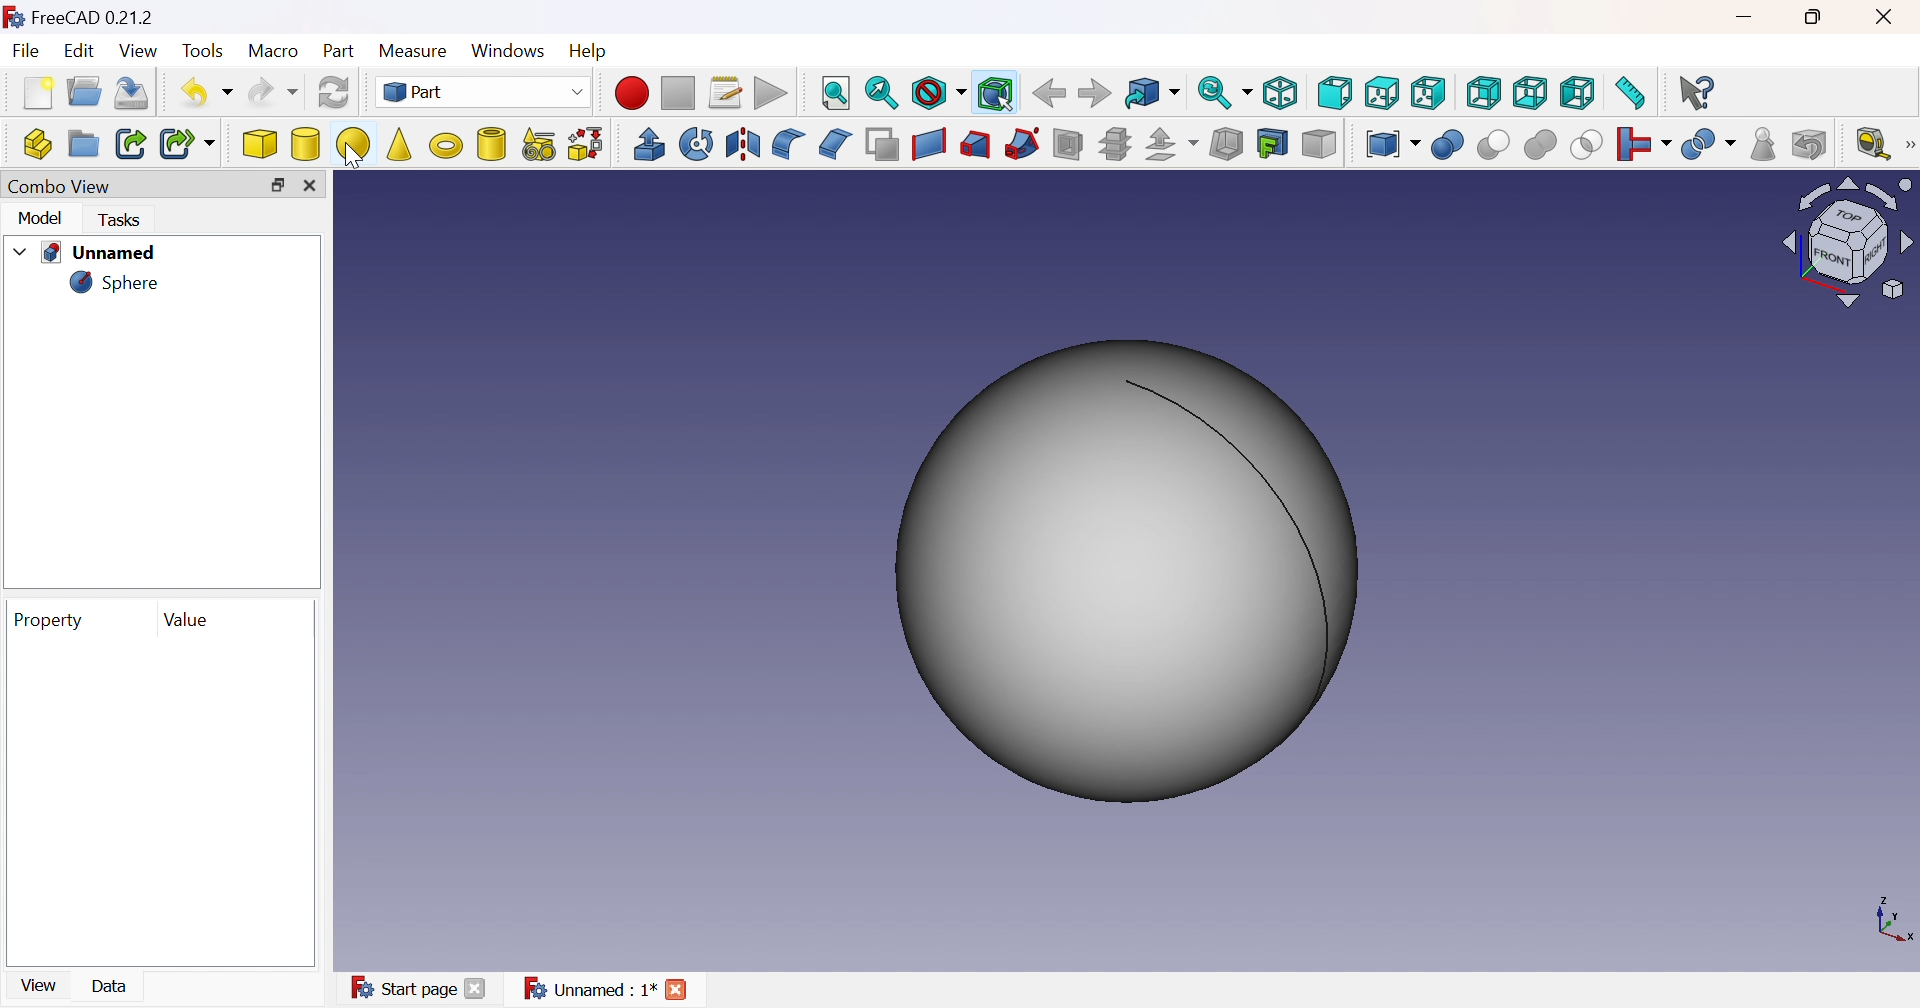  Describe the element at coordinates (1811, 146) in the screenshot. I see `Defeaturing` at that location.